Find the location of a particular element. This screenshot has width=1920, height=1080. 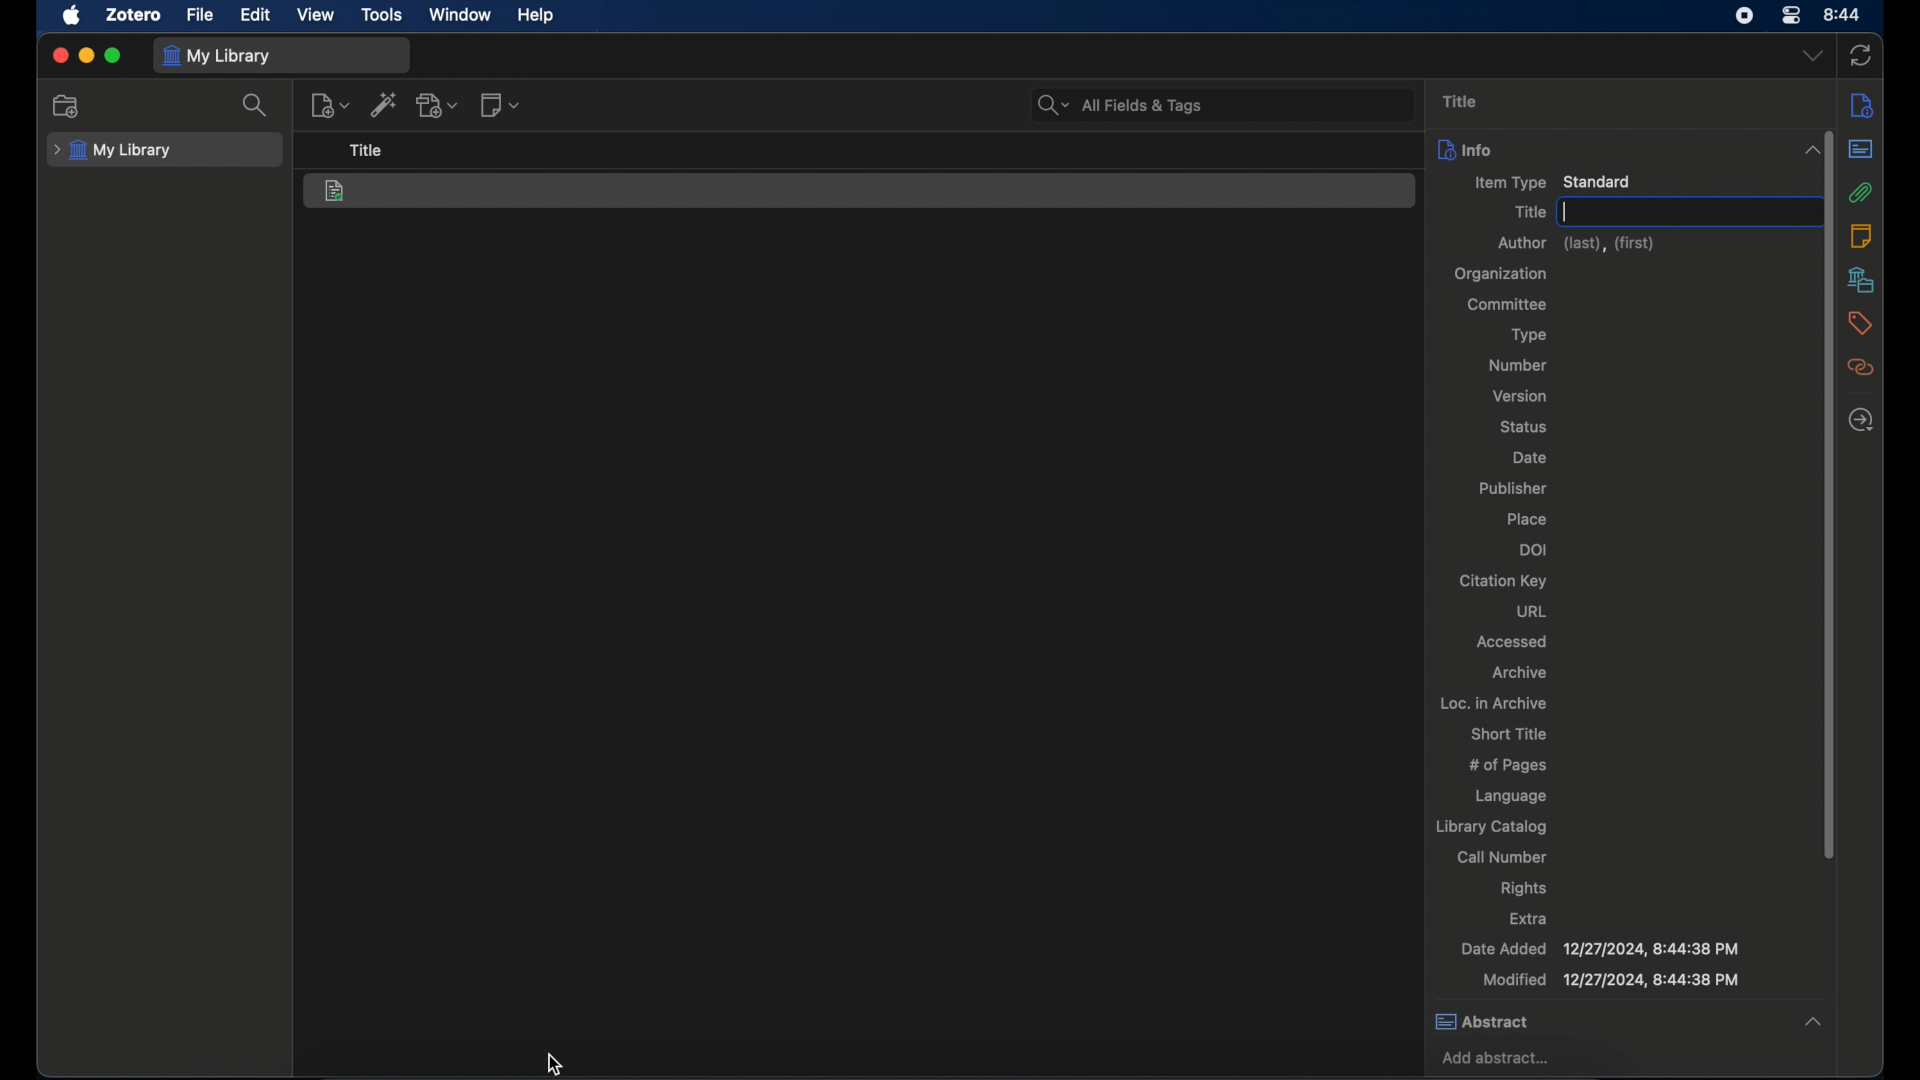

new collection is located at coordinates (68, 107).